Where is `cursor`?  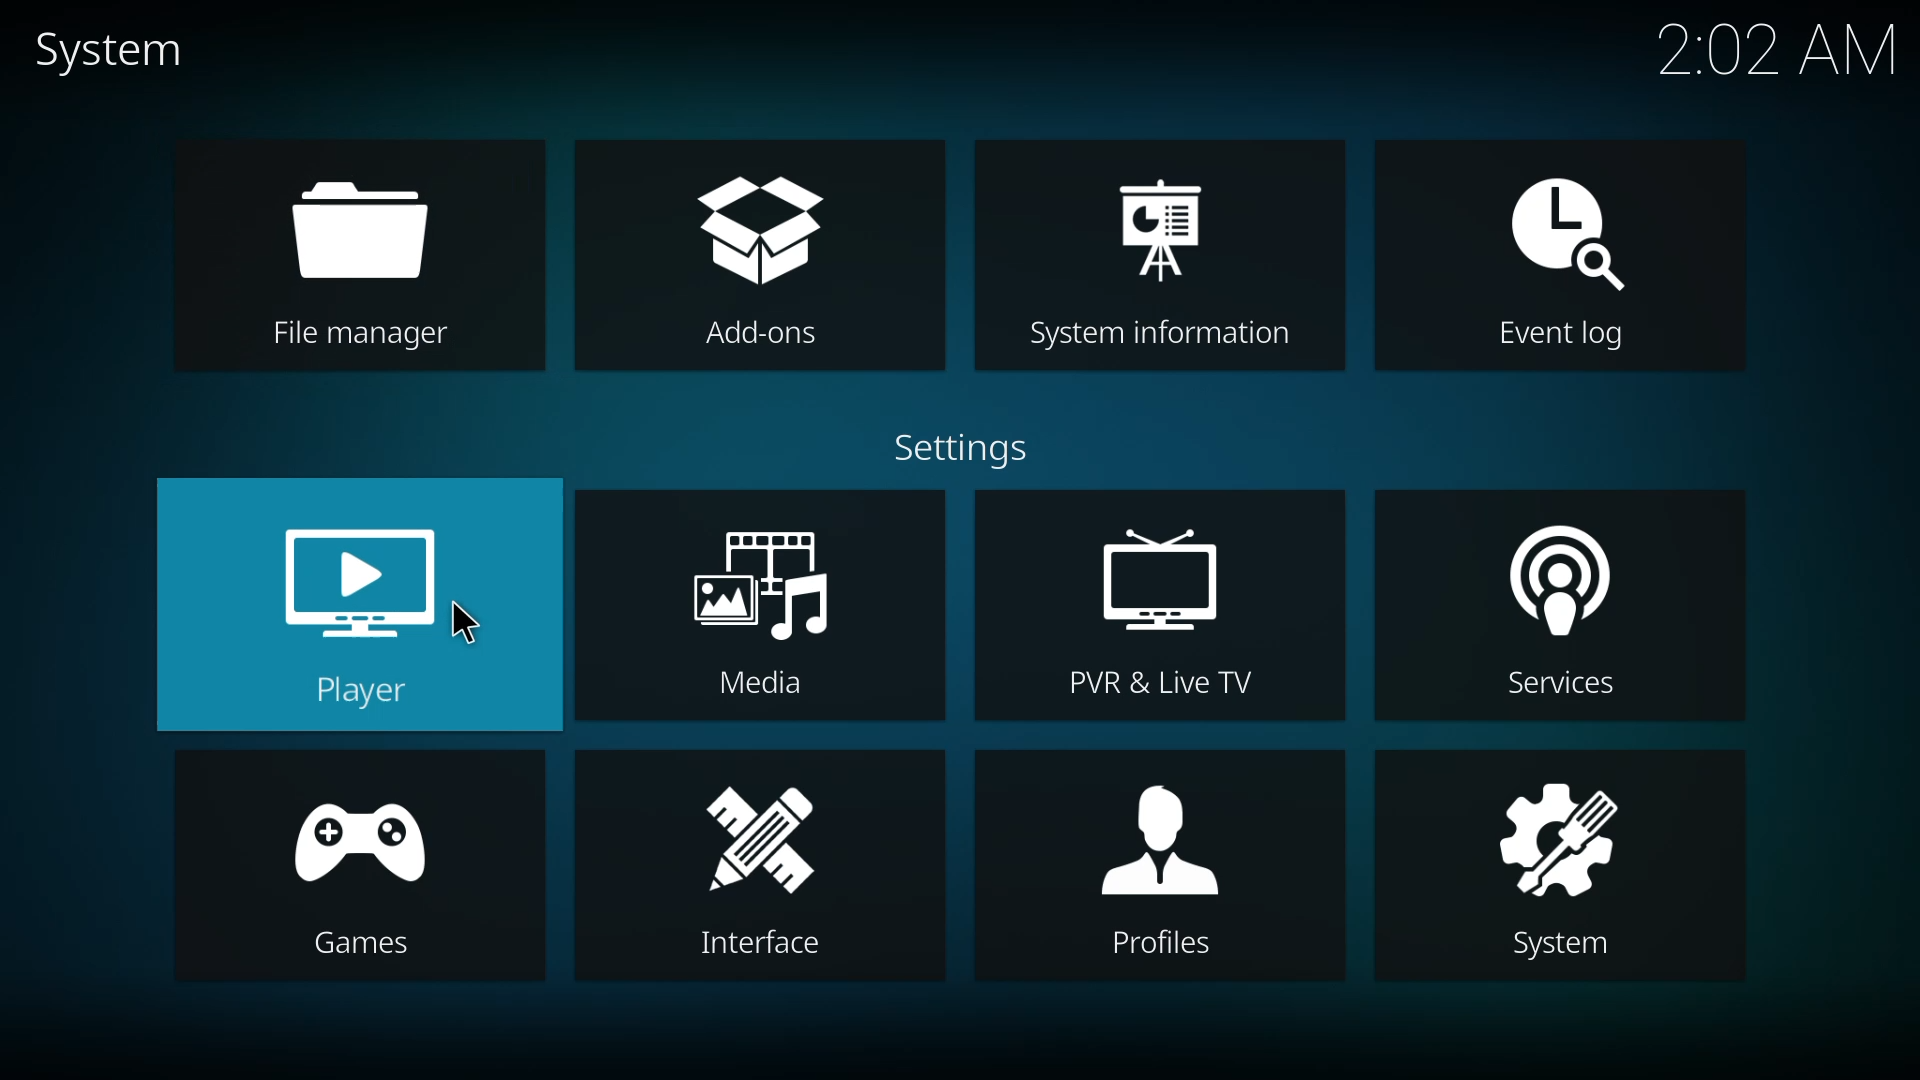
cursor is located at coordinates (465, 622).